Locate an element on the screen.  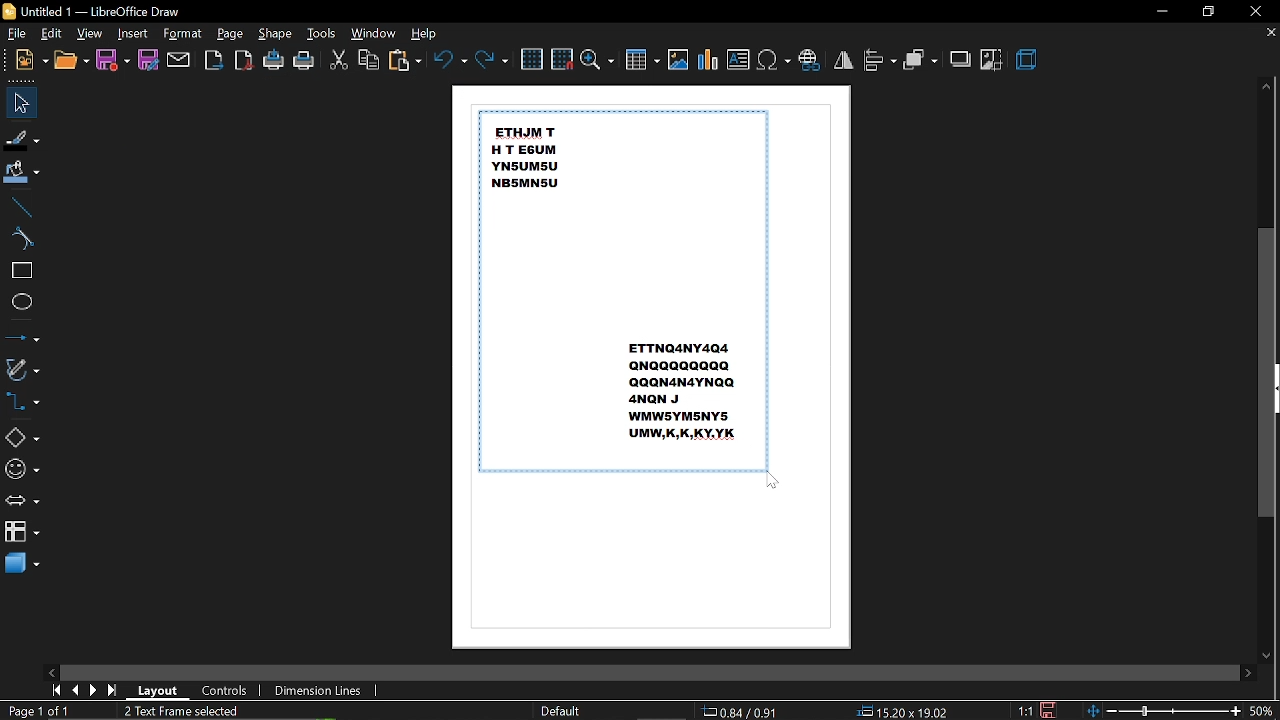
shadow is located at coordinates (960, 59).